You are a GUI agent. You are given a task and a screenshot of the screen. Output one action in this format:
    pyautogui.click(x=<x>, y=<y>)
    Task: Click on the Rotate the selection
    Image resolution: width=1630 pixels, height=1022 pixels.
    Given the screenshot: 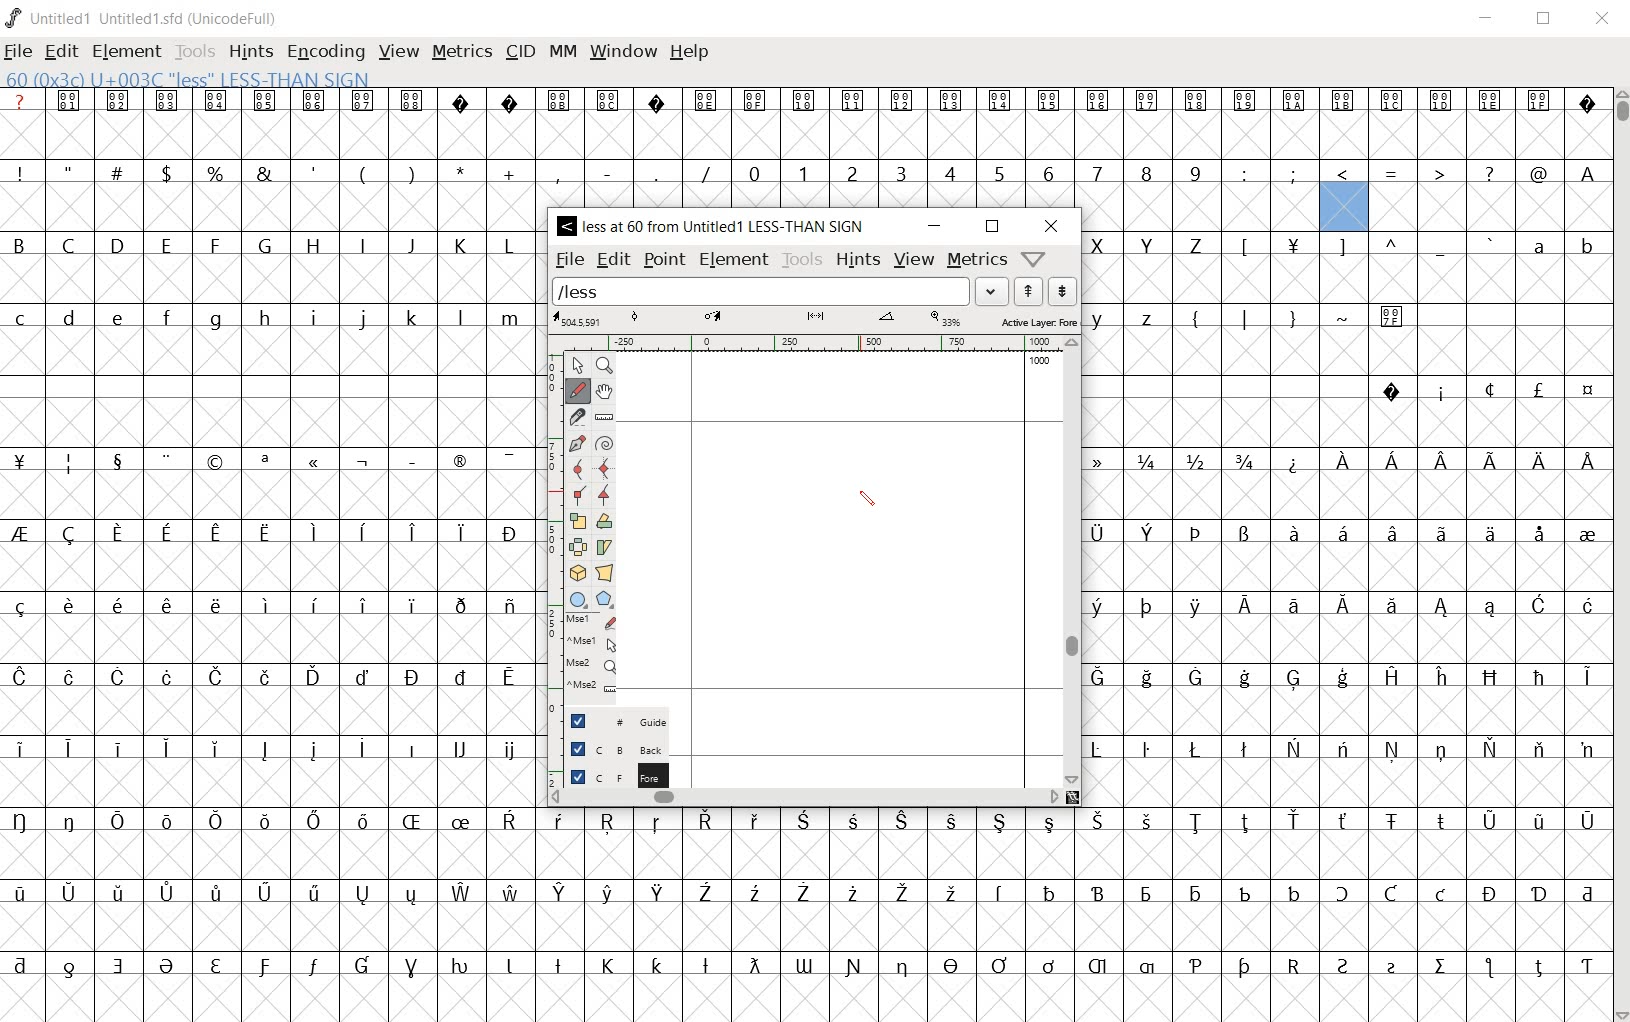 What is the action you would take?
    pyautogui.click(x=605, y=521)
    